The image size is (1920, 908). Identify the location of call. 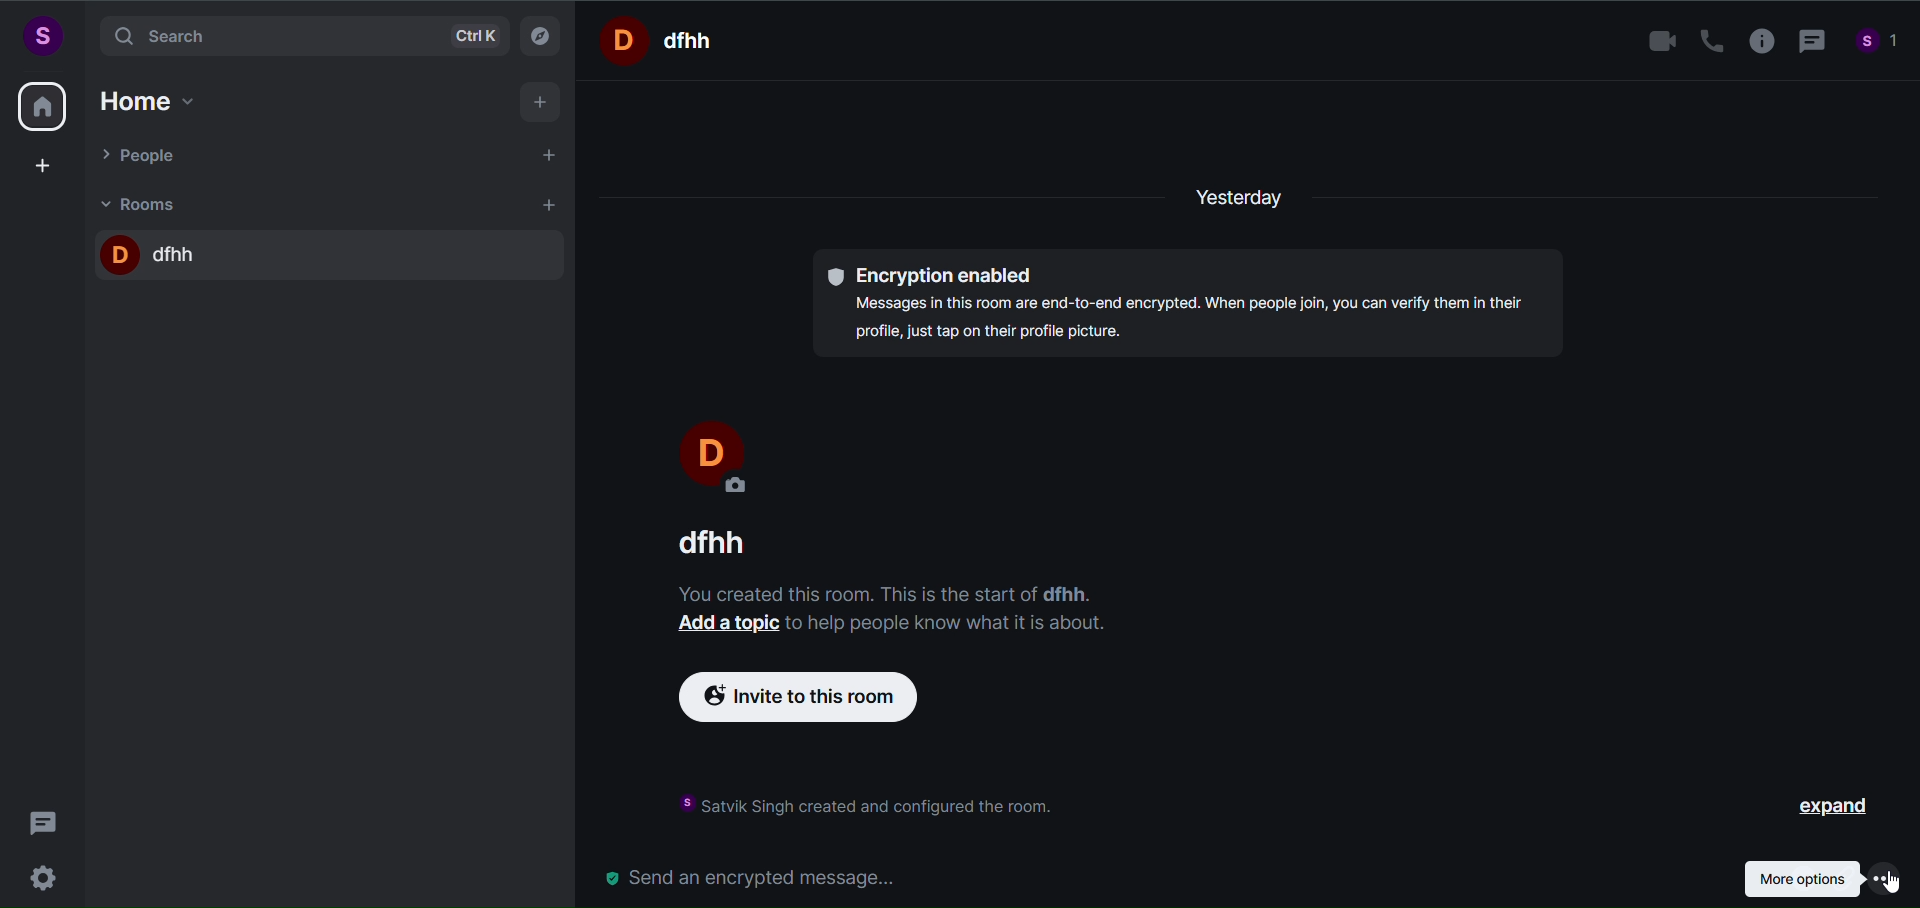
(1704, 41).